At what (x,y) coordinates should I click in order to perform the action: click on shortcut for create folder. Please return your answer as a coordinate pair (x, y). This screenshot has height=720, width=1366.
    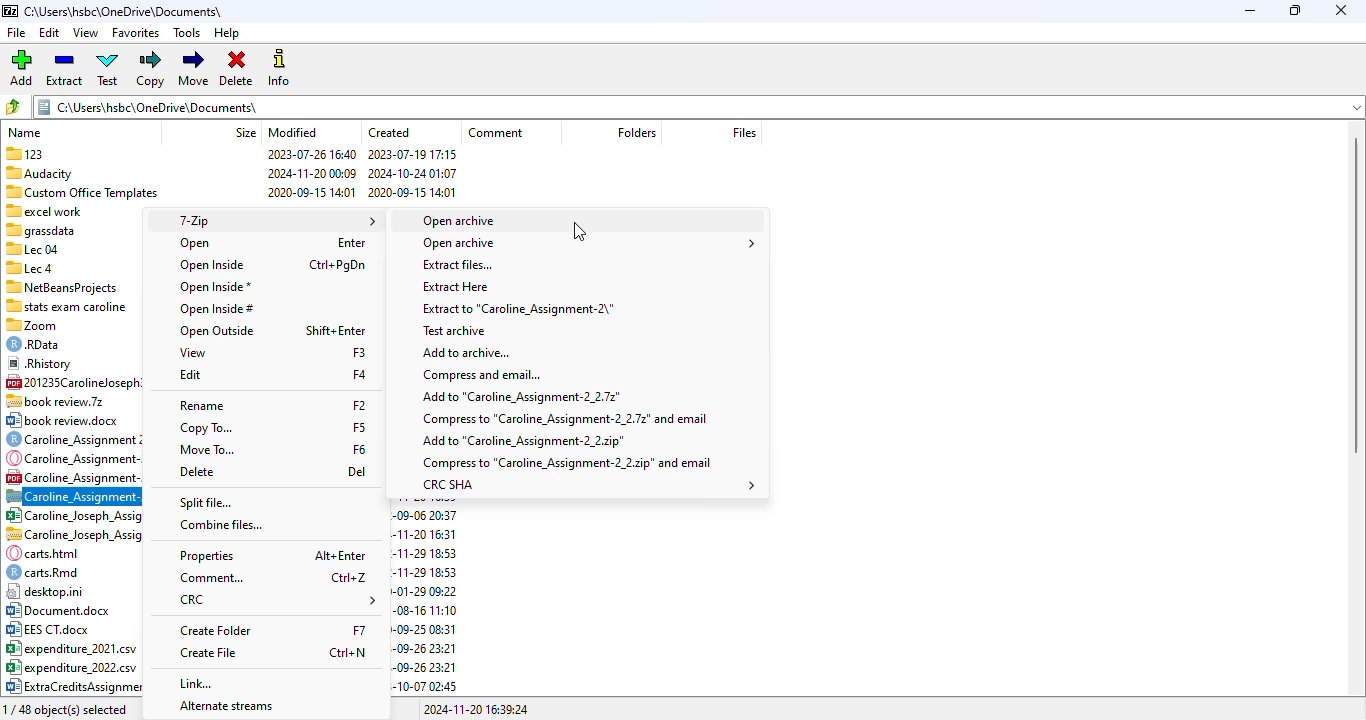
    Looking at the image, I should click on (358, 629).